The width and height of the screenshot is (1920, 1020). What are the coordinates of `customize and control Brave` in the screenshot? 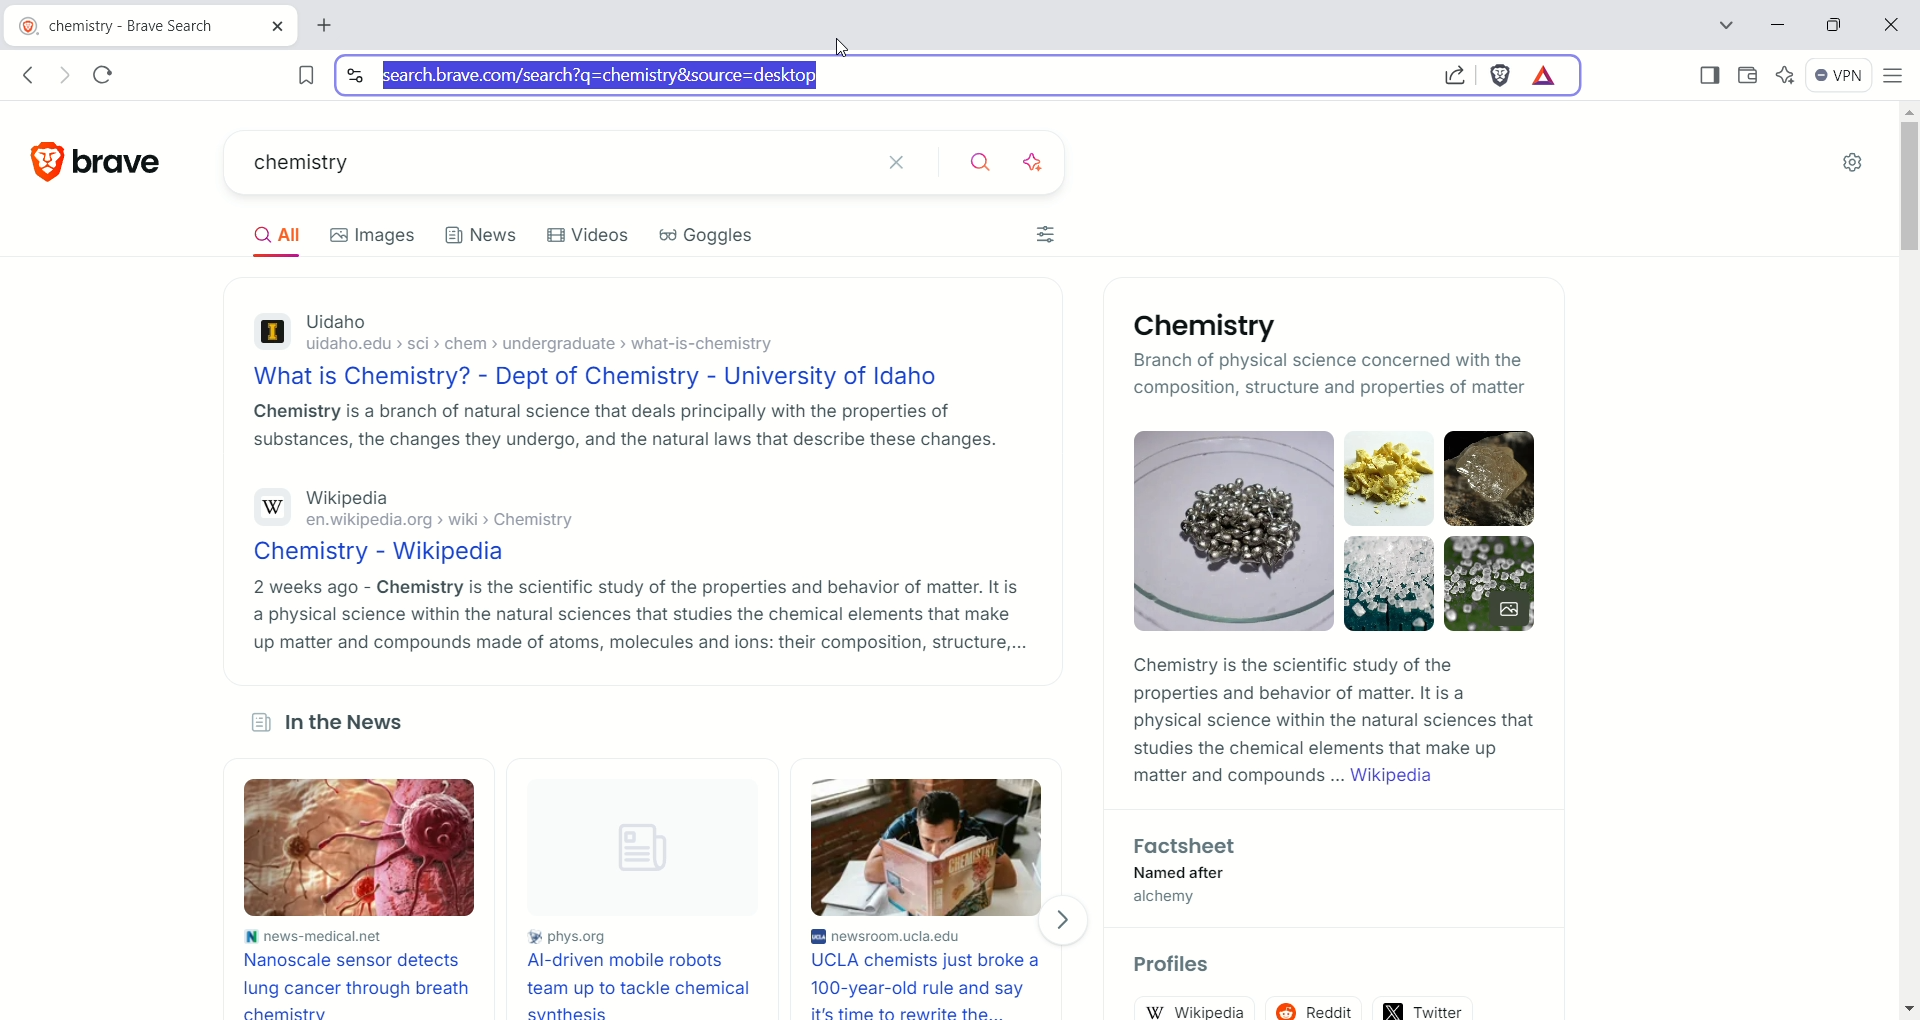 It's located at (1897, 78).